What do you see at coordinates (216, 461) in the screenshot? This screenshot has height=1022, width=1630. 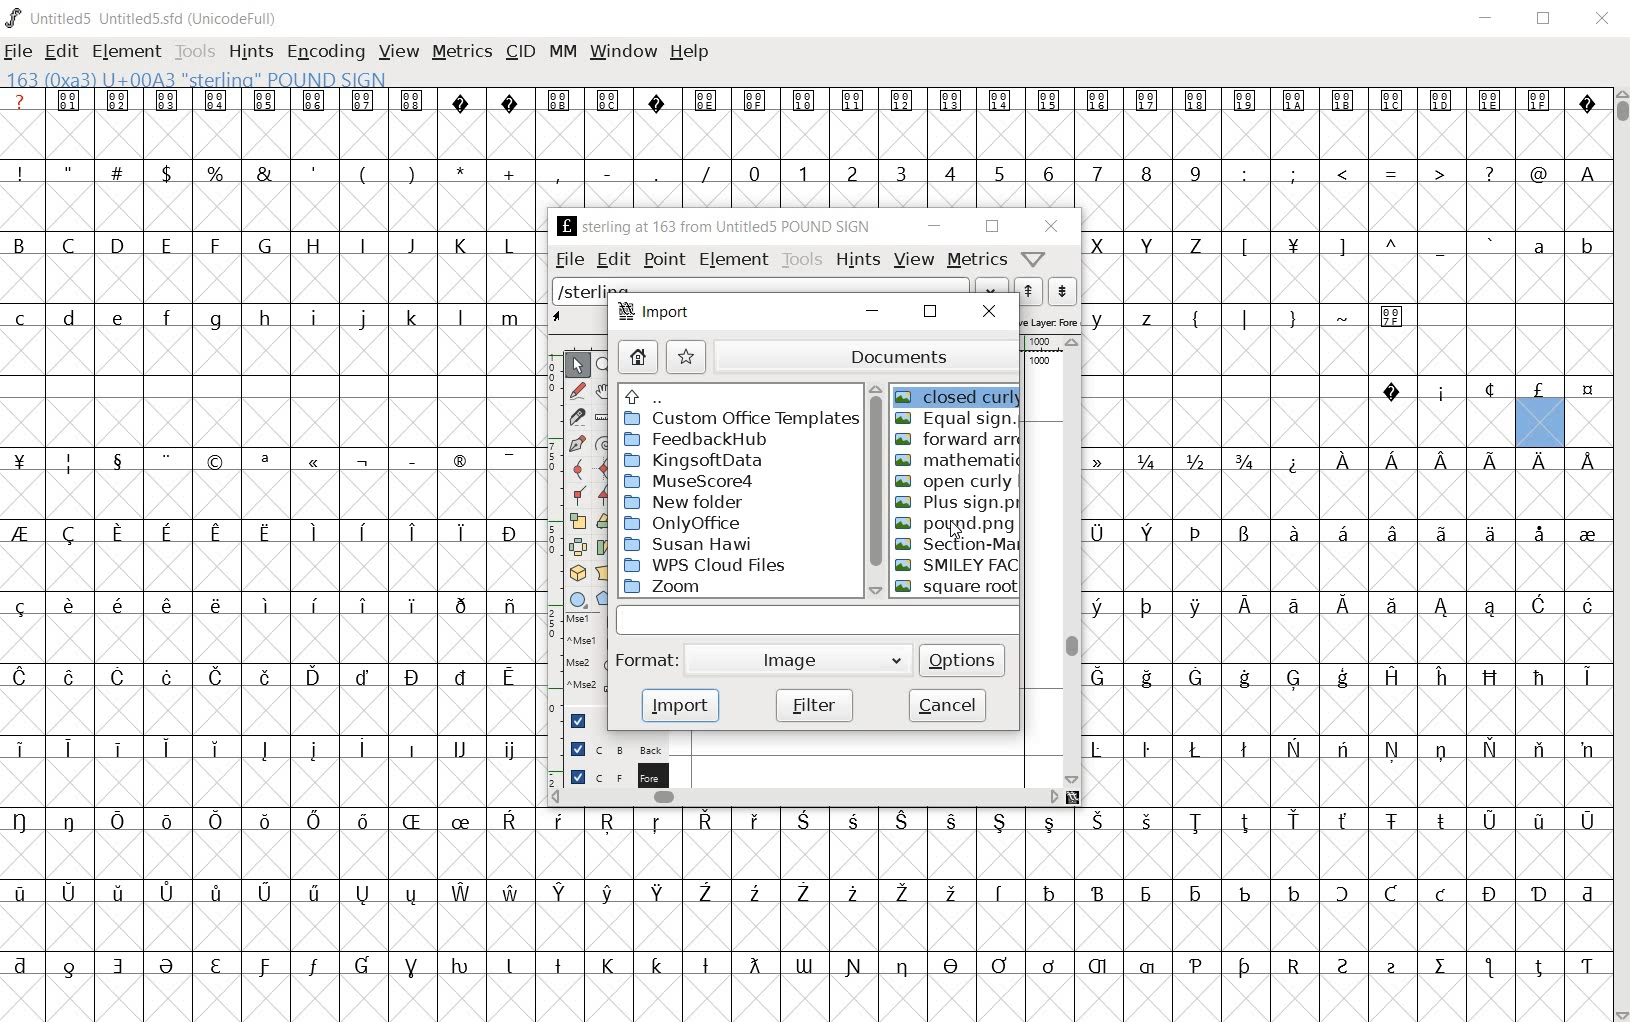 I see `Symbol` at bounding box center [216, 461].